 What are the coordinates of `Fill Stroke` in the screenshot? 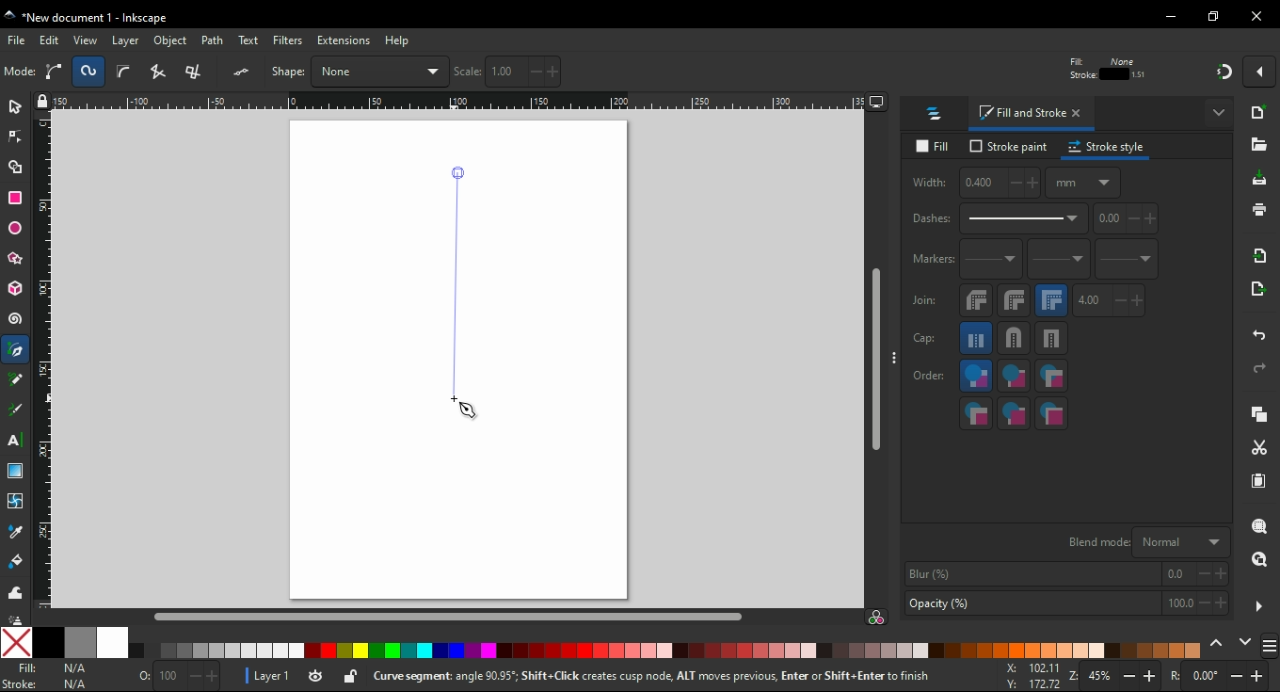 It's located at (19, 676).